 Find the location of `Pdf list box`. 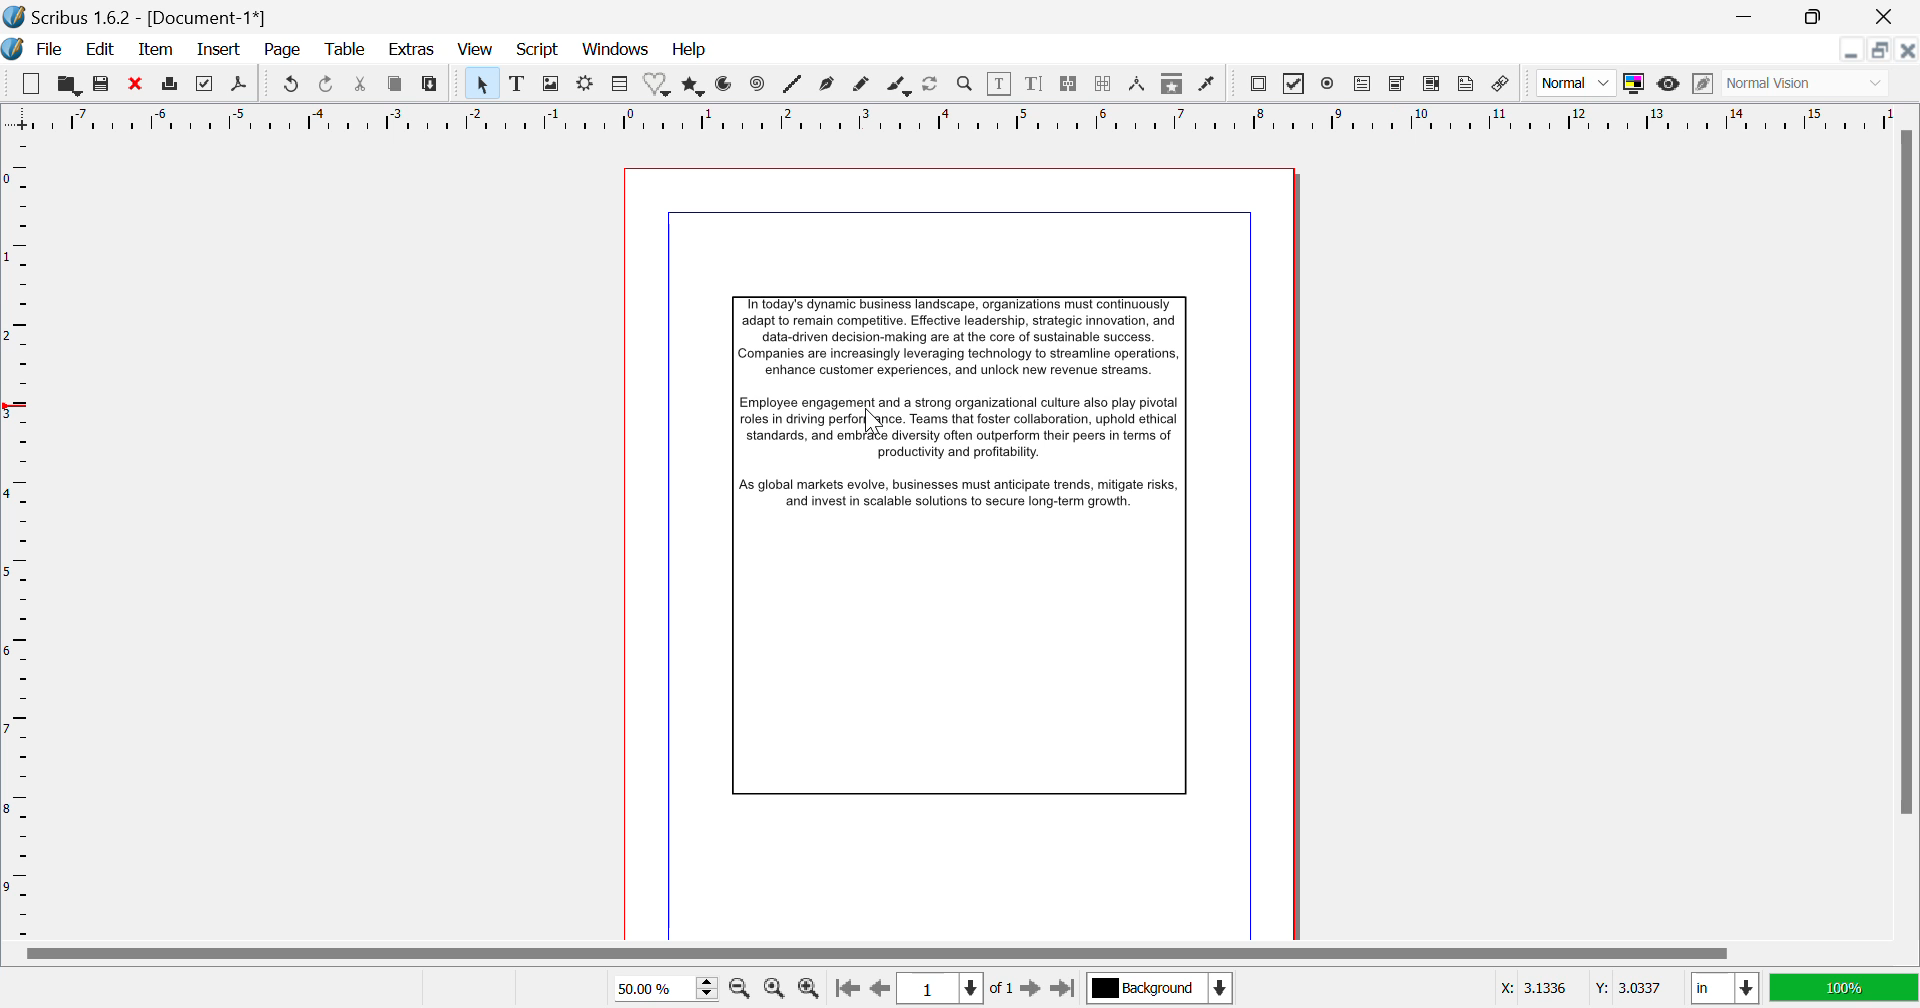

Pdf list box is located at coordinates (1434, 85).